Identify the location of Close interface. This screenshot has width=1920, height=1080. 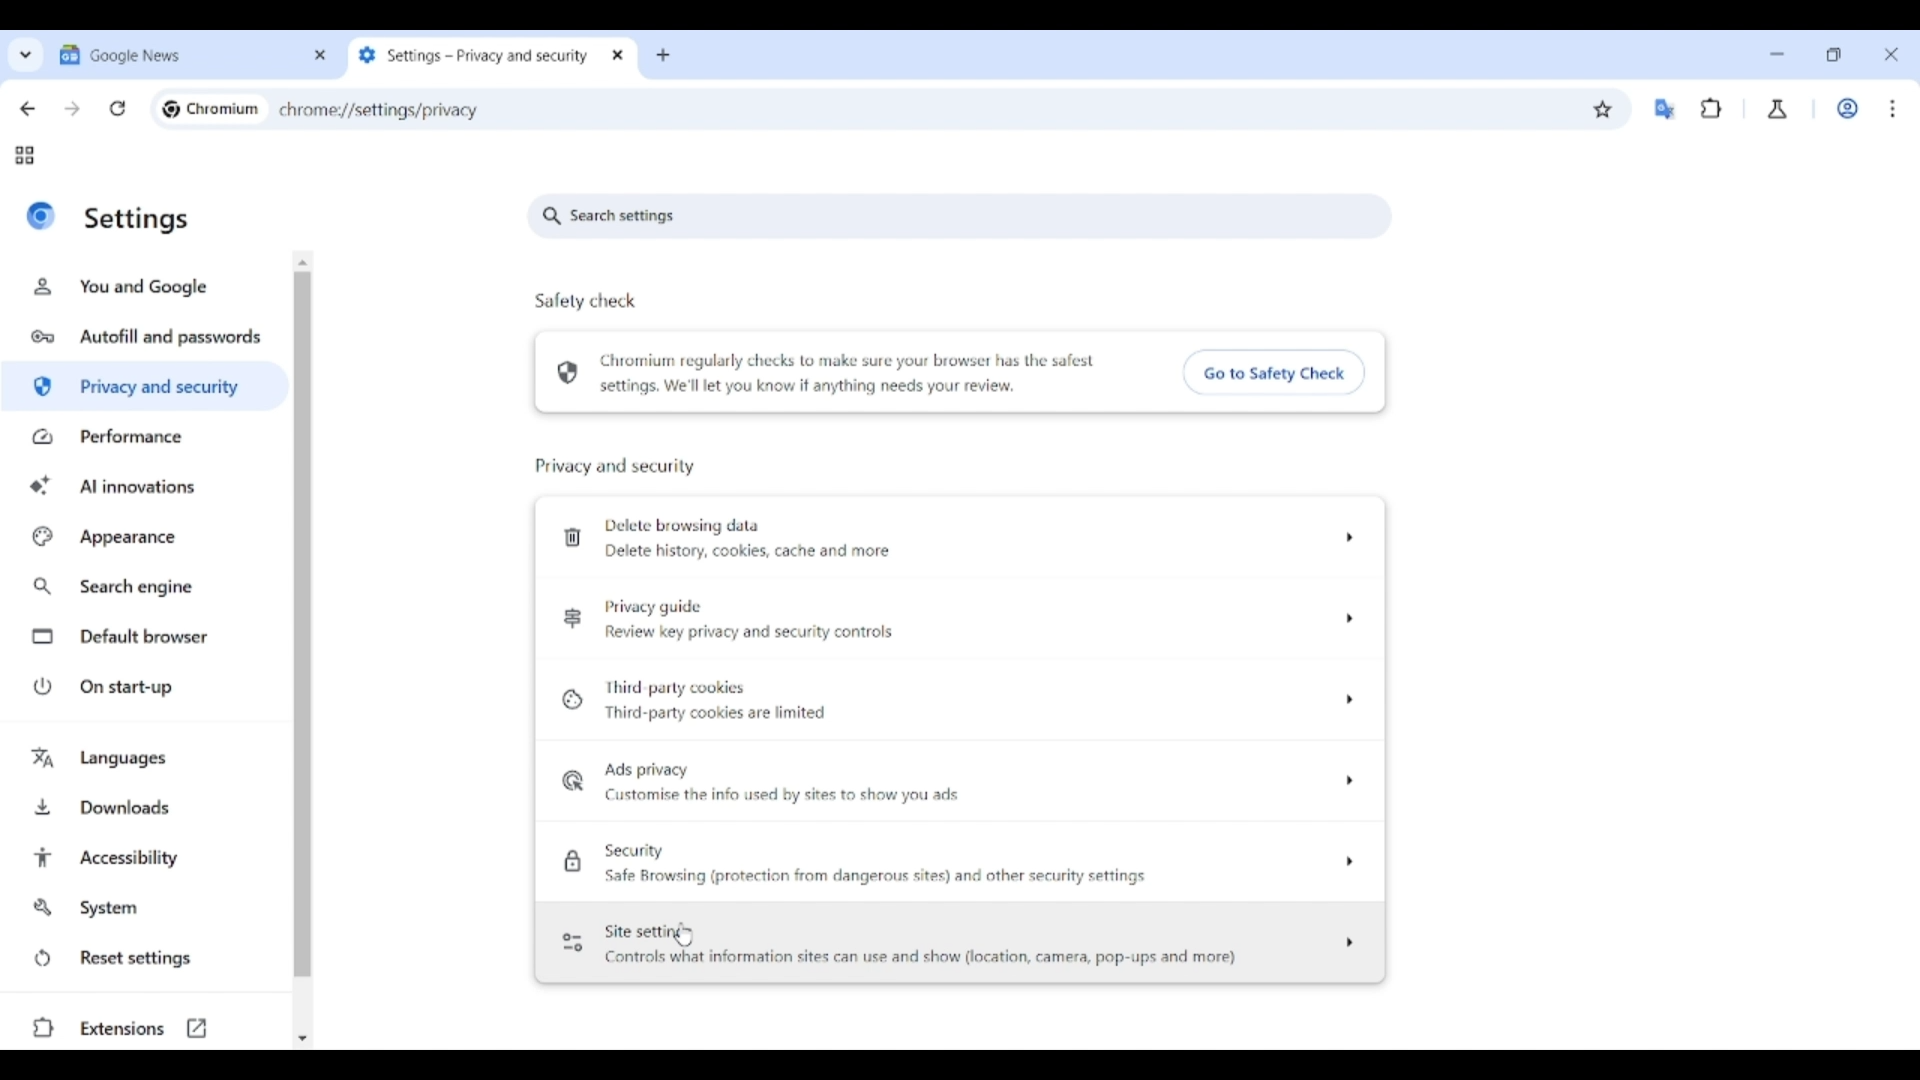
(1891, 54).